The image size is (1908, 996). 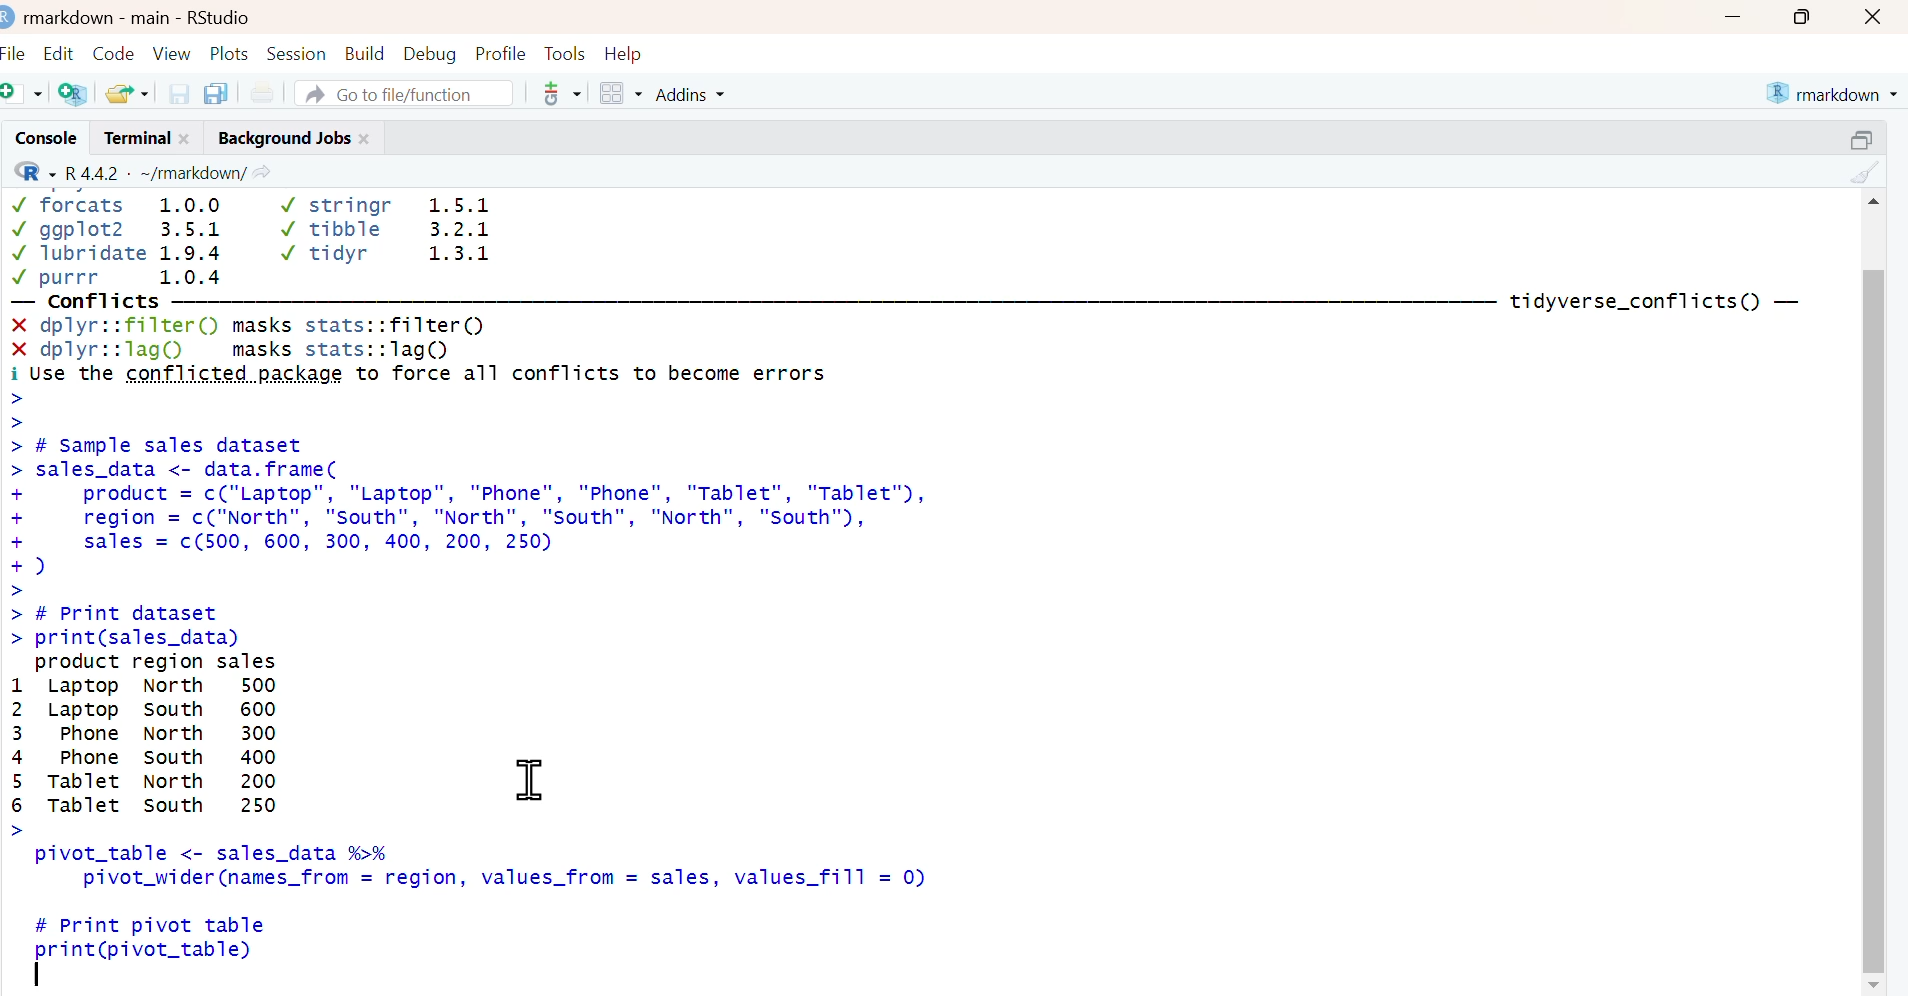 I want to click on close, so click(x=190, y=137).